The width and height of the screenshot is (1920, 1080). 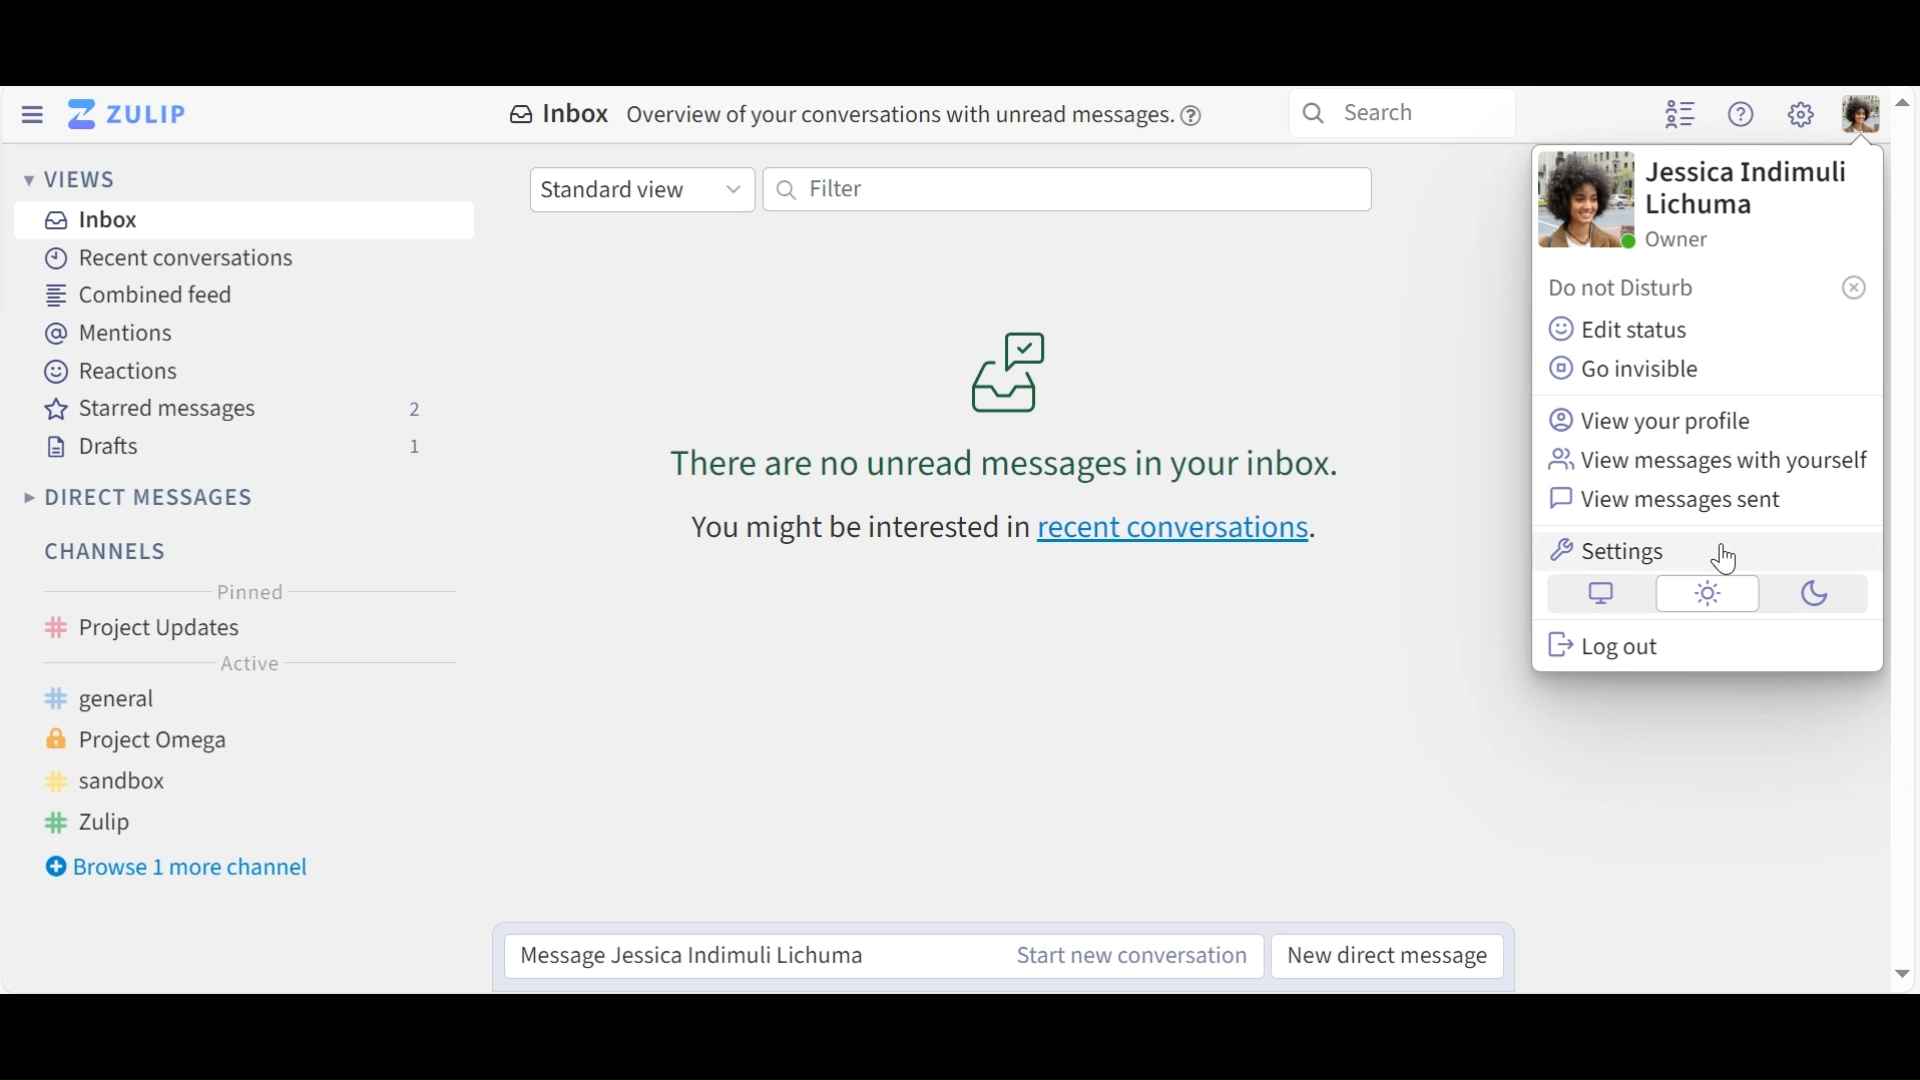 I want to click on , so click(x=1604, y=594).